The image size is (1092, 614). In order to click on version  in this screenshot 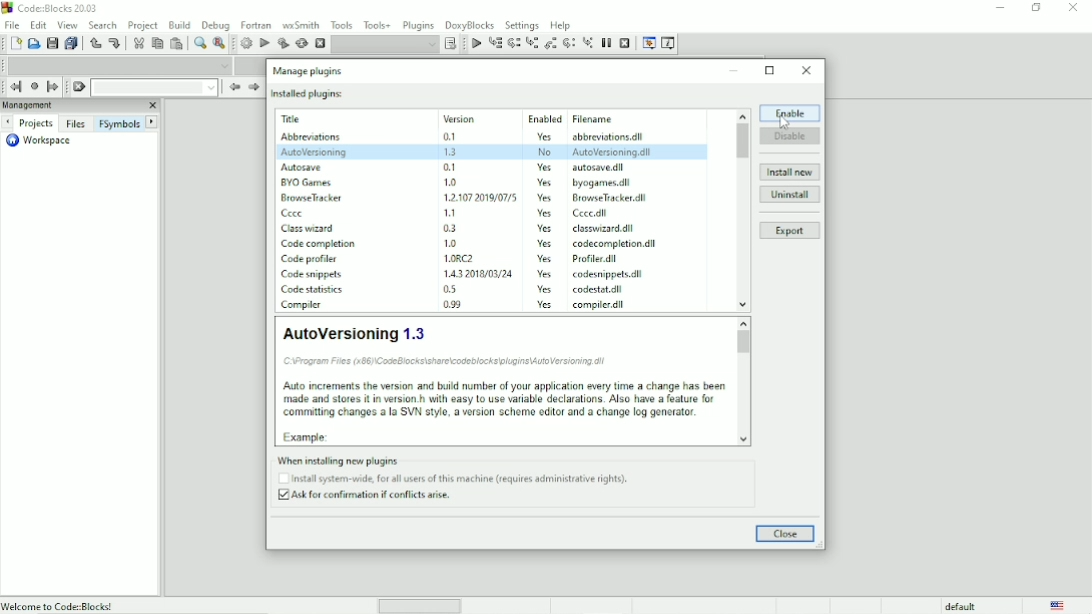, I will do `click(448, 242)`.